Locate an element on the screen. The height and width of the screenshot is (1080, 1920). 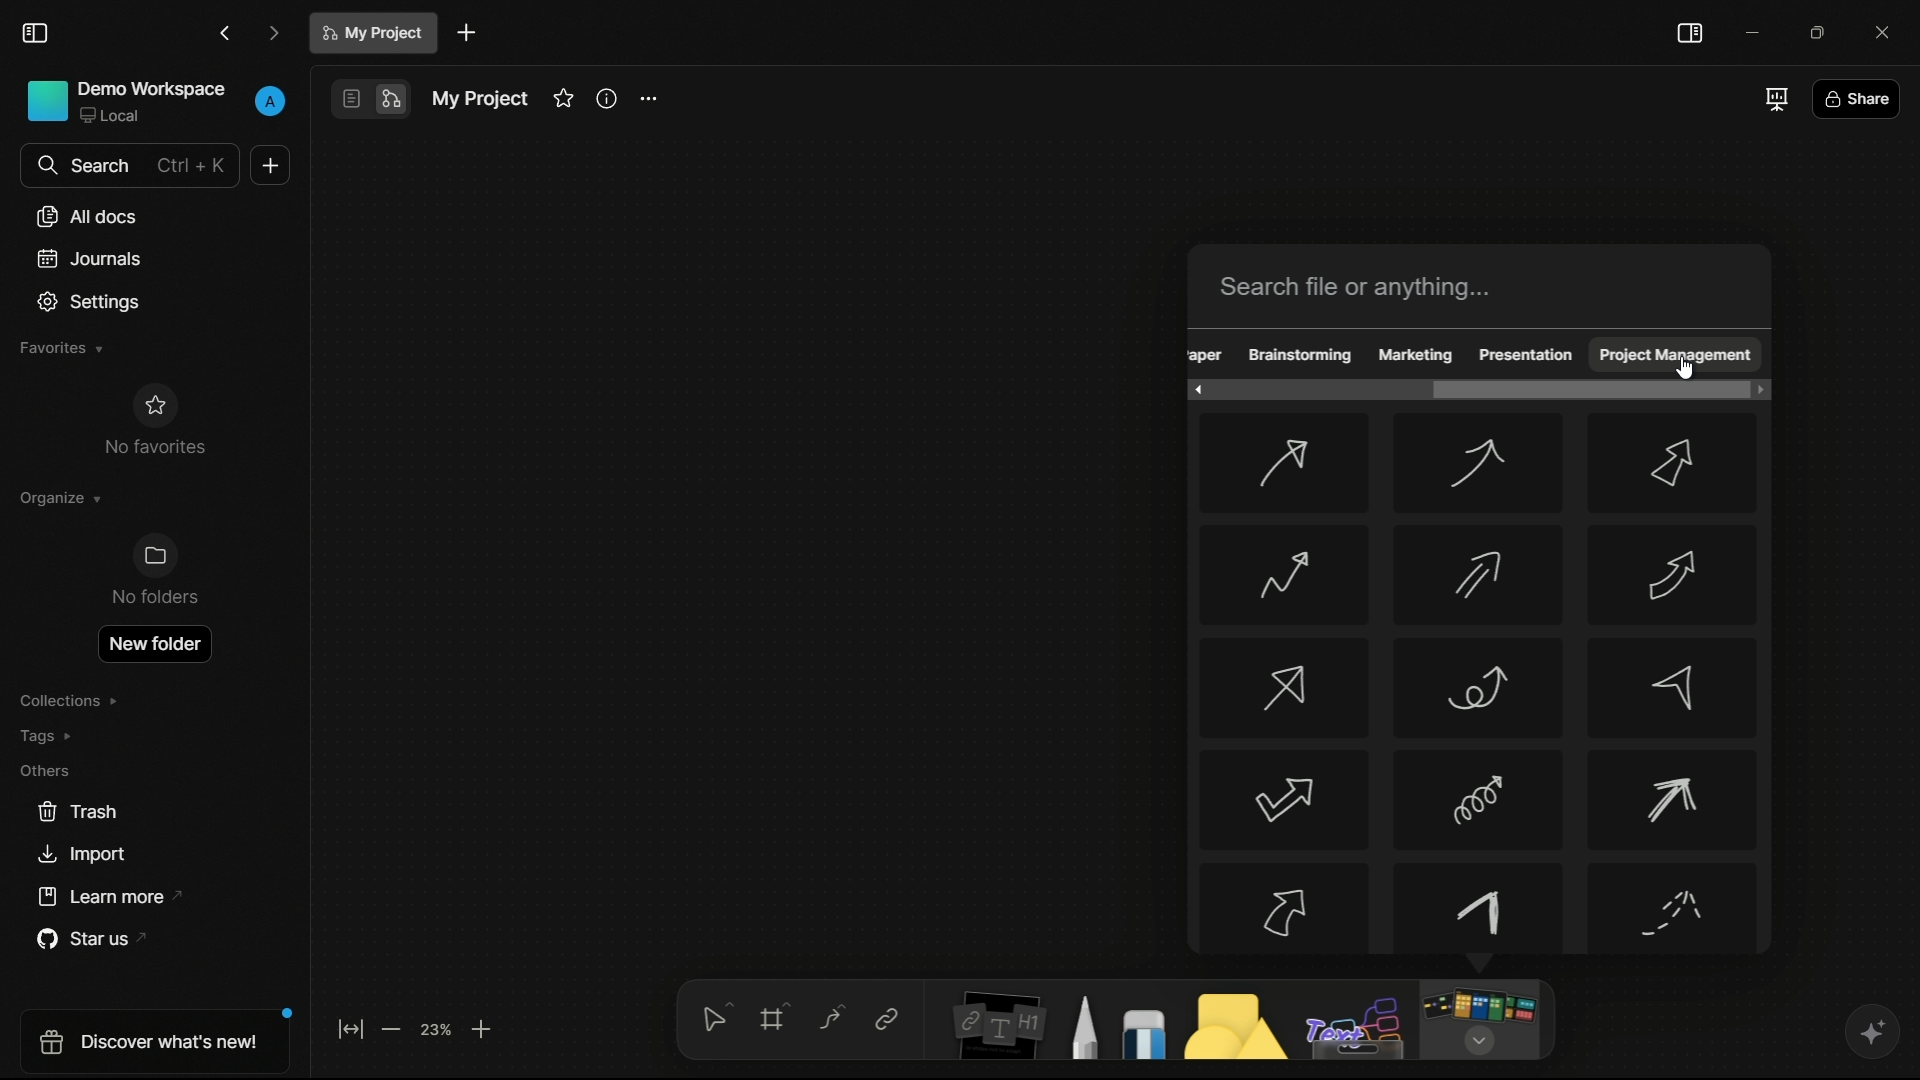
zoom factor is located at coordinates (437, 1028).